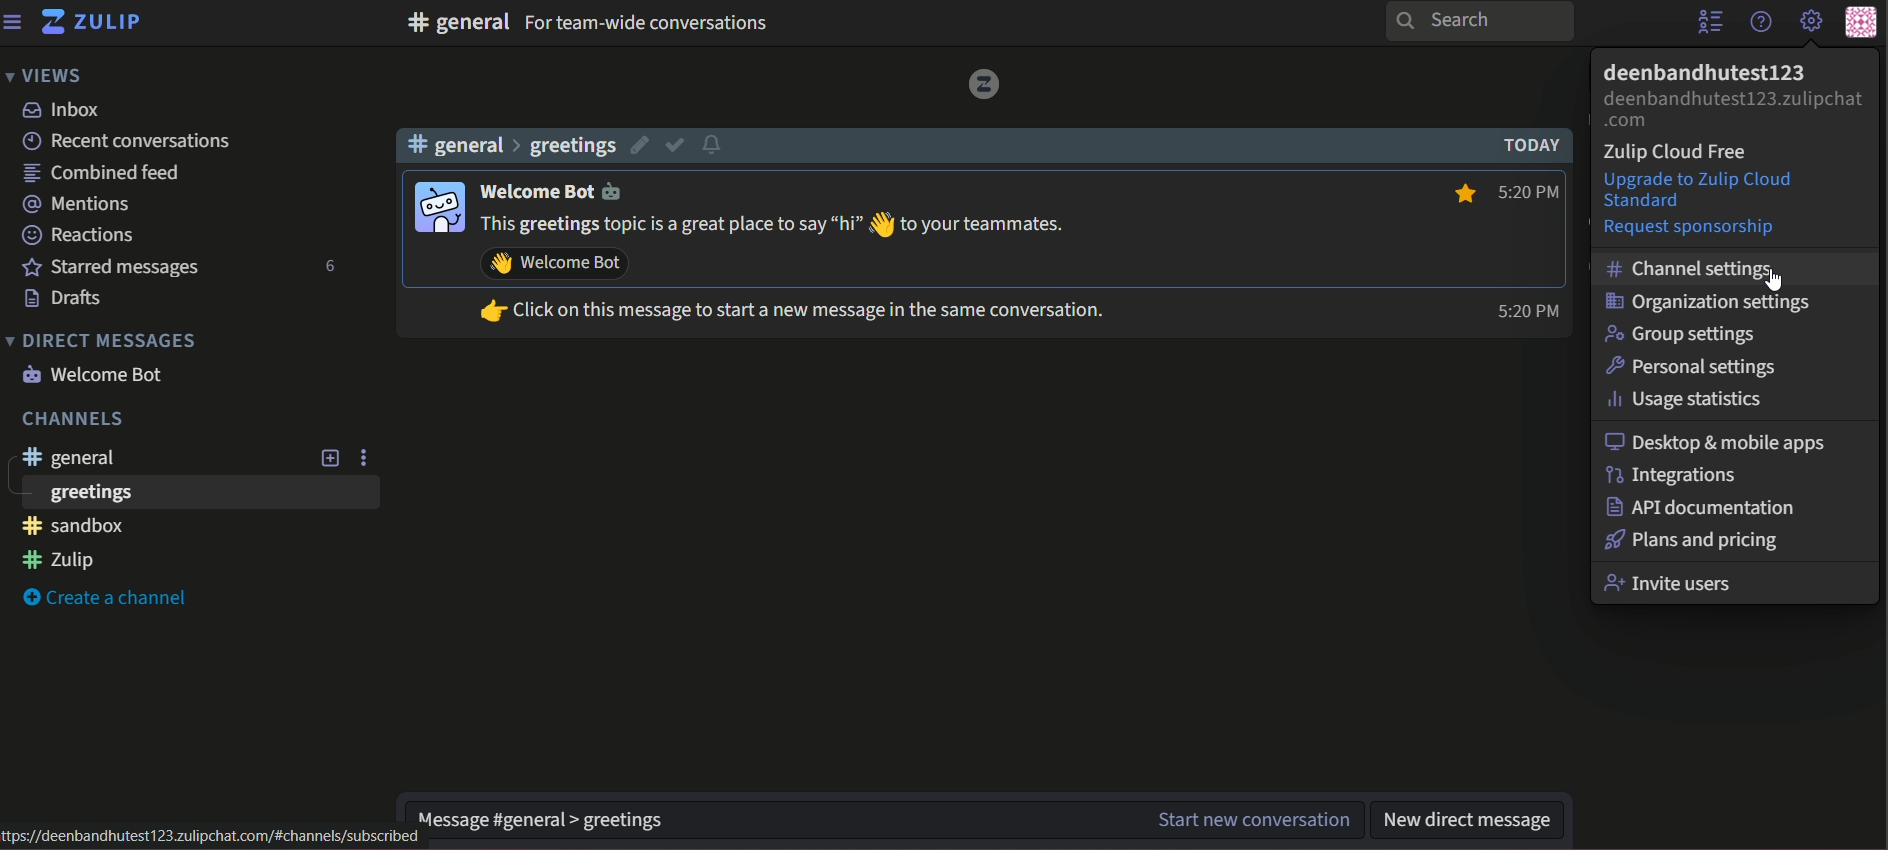 The width and height of the screenshot is (1888, 850). Describe the element at coordinates (1760, 22) in the screenshot. I see `question` at that location.